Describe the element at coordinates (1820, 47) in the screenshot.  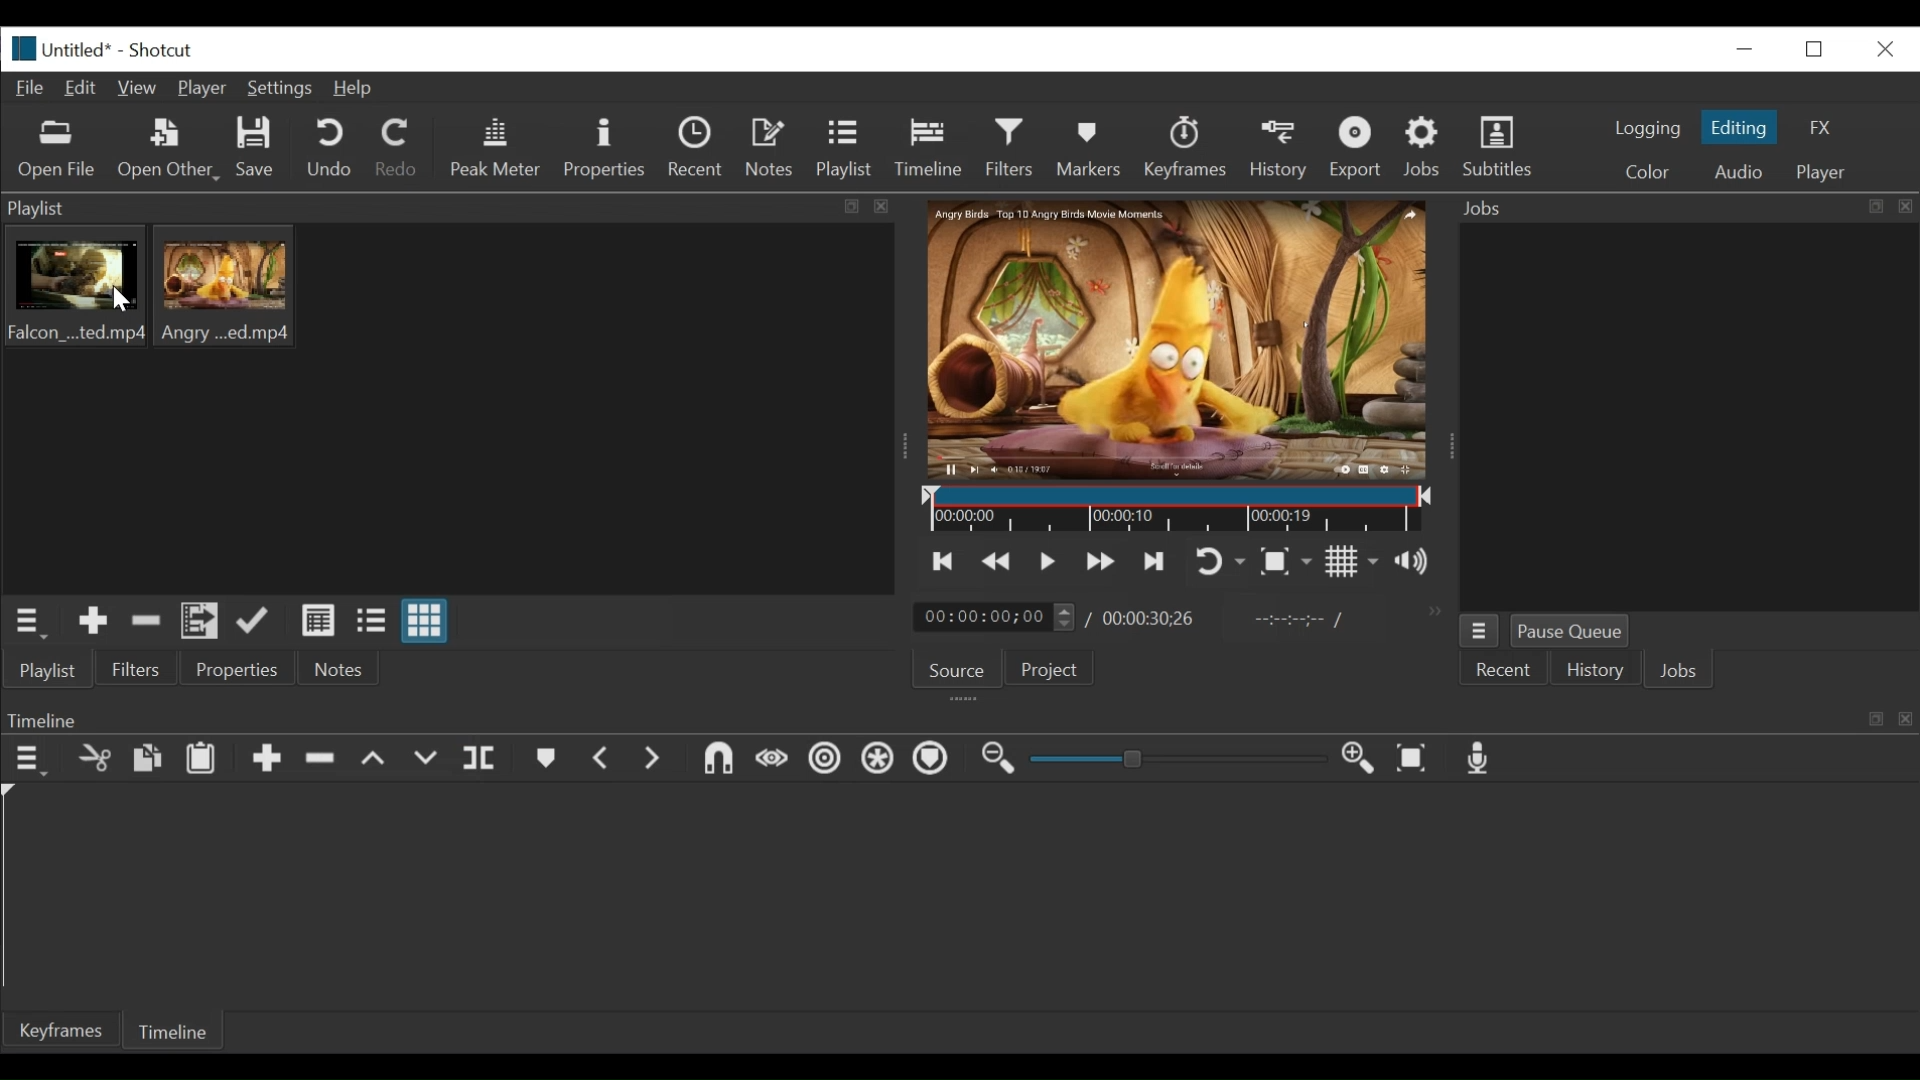
I see `restore` at that location.